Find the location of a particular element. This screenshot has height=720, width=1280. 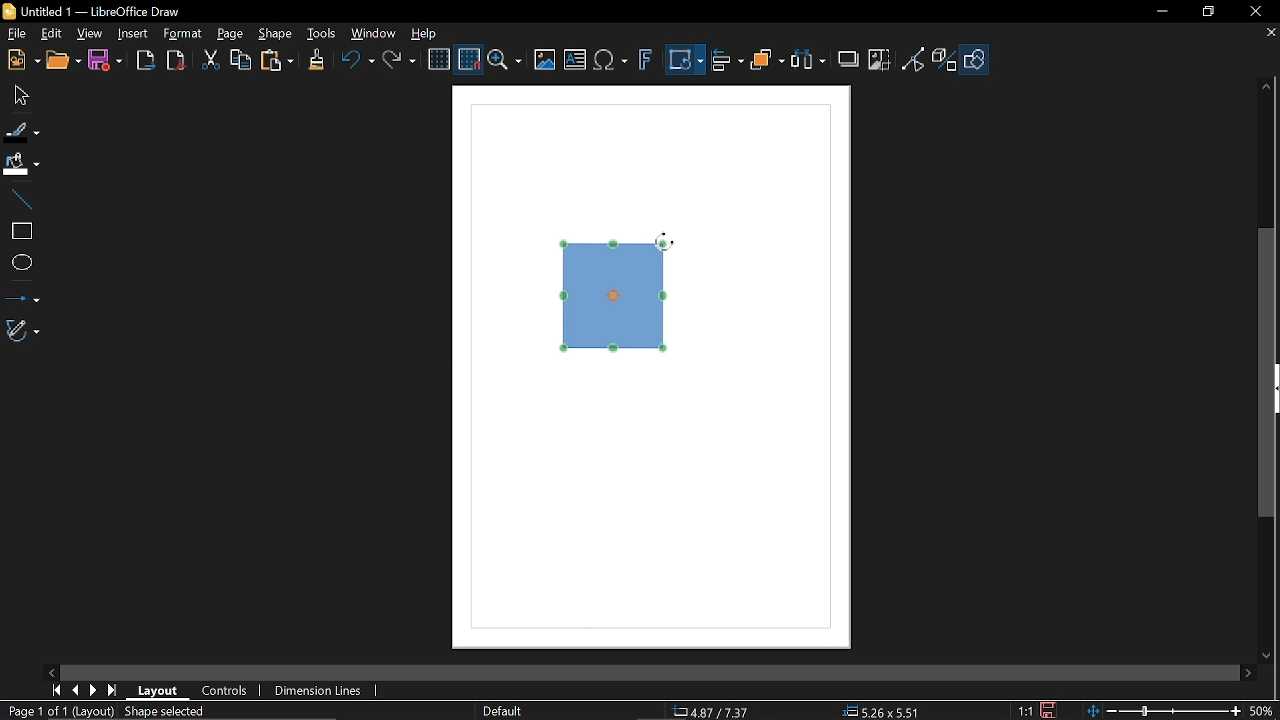

Redo is located at coordinates (398, 62).